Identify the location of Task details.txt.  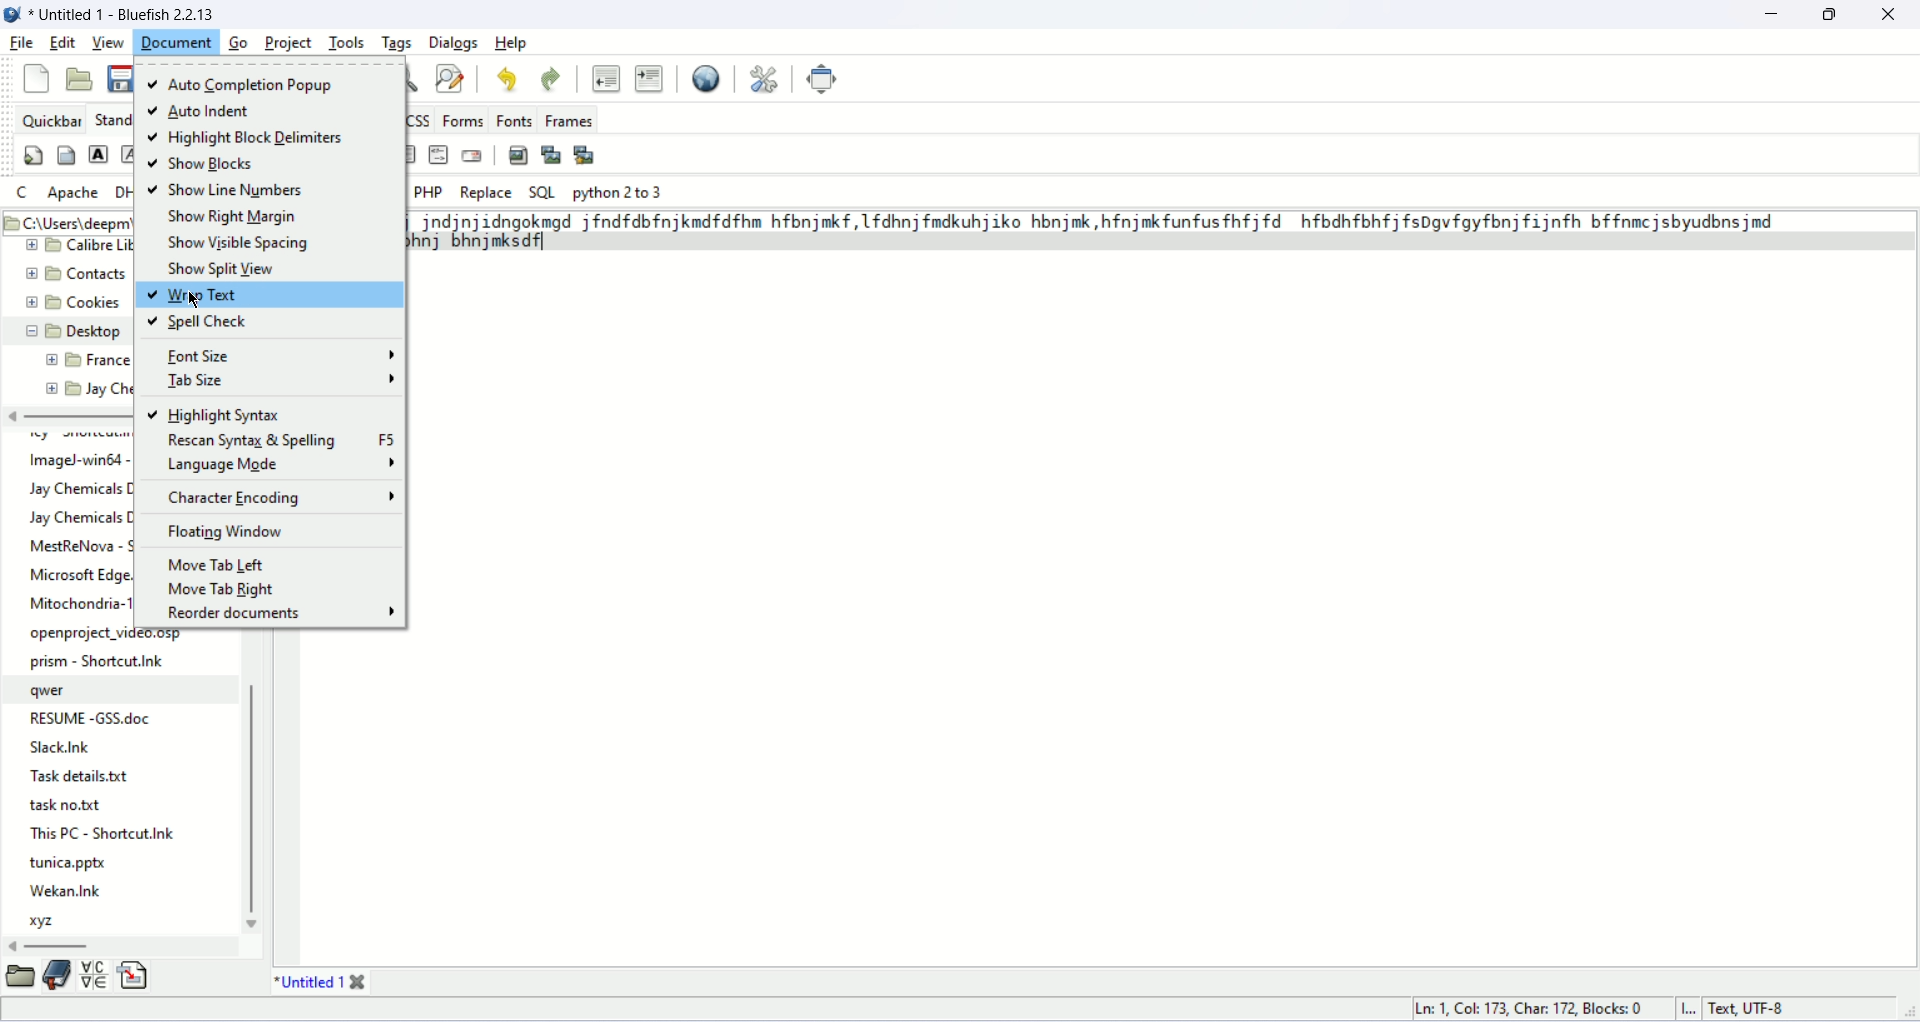
(77, 775).